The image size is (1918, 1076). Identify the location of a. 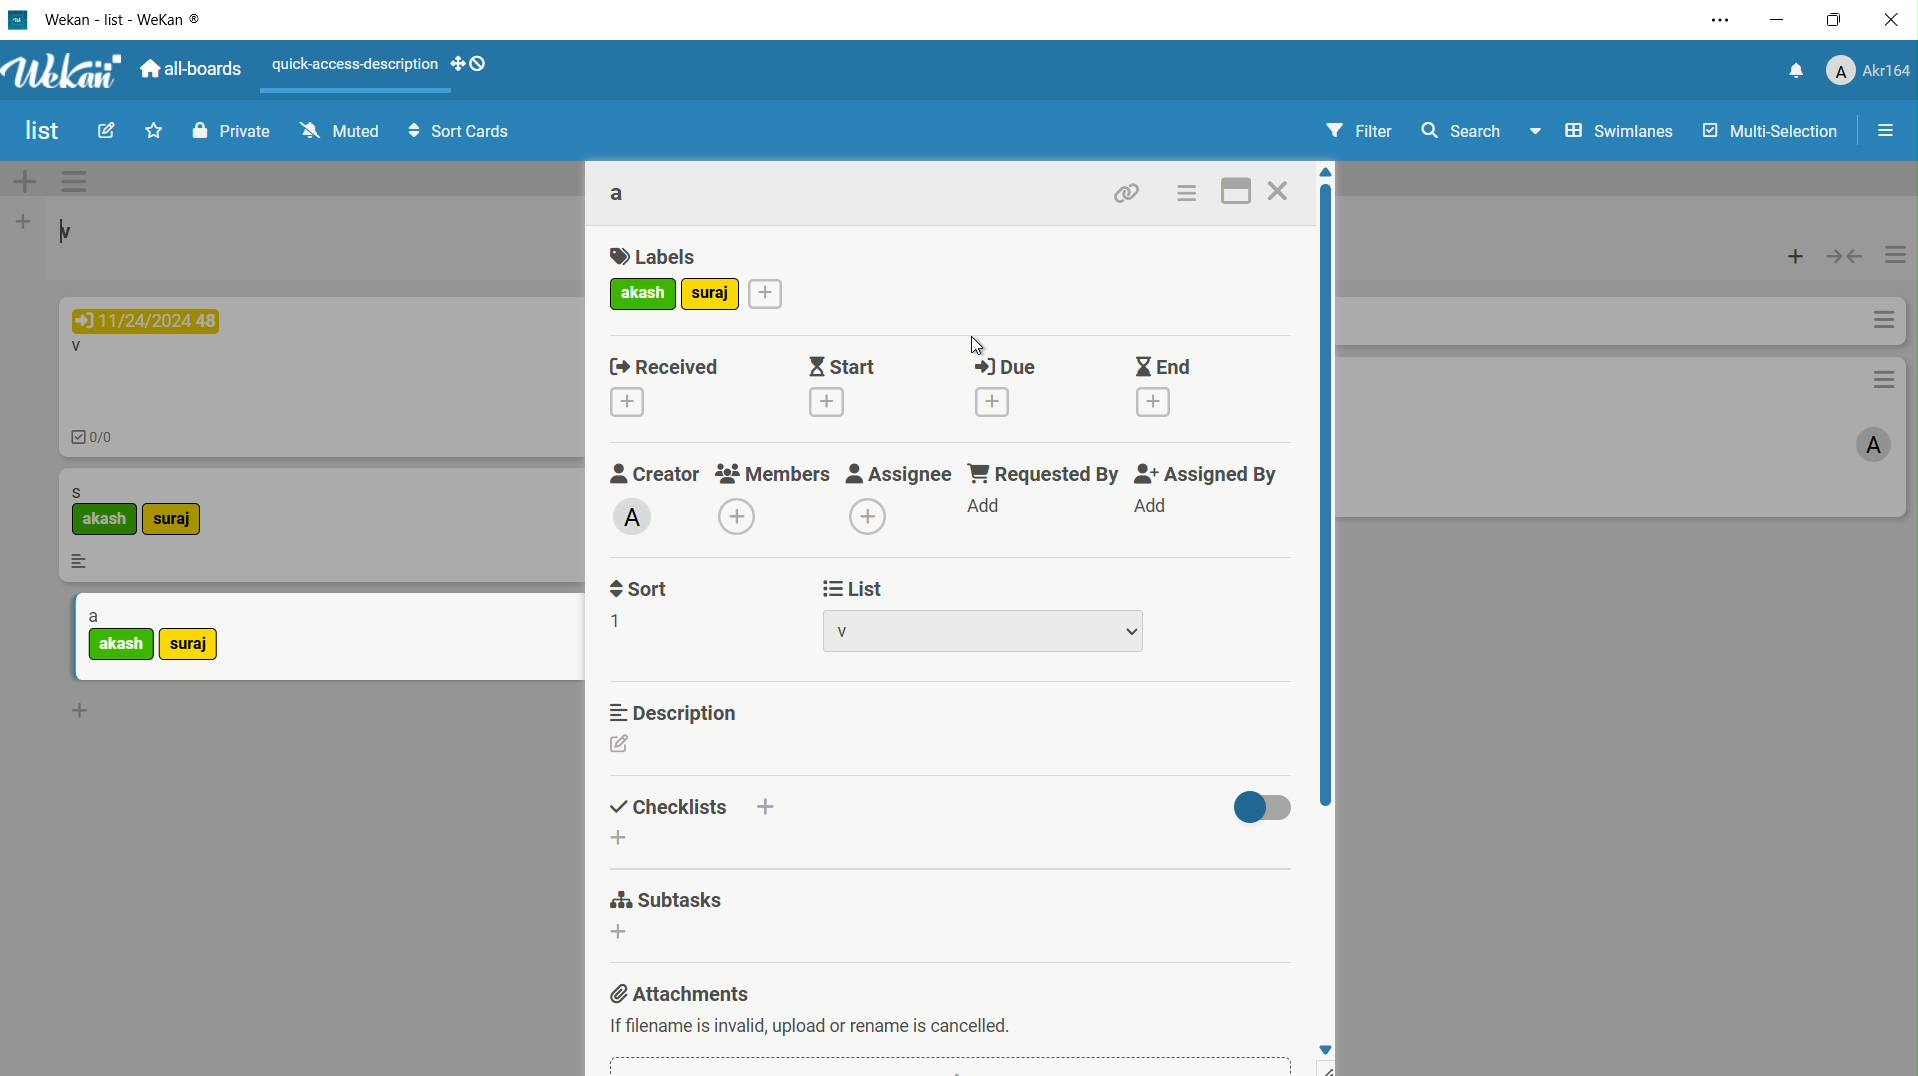
(93, 612).